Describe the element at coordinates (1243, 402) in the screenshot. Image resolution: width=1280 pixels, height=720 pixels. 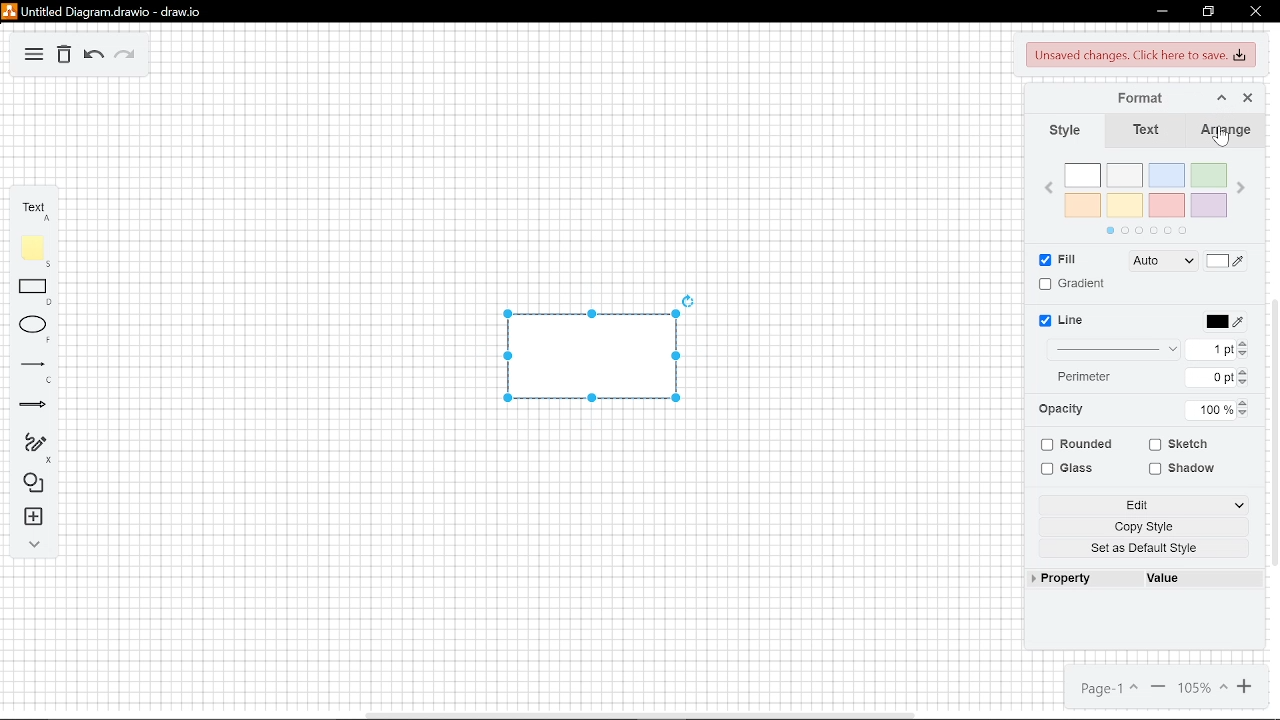
I see `increase opacity` at that location.